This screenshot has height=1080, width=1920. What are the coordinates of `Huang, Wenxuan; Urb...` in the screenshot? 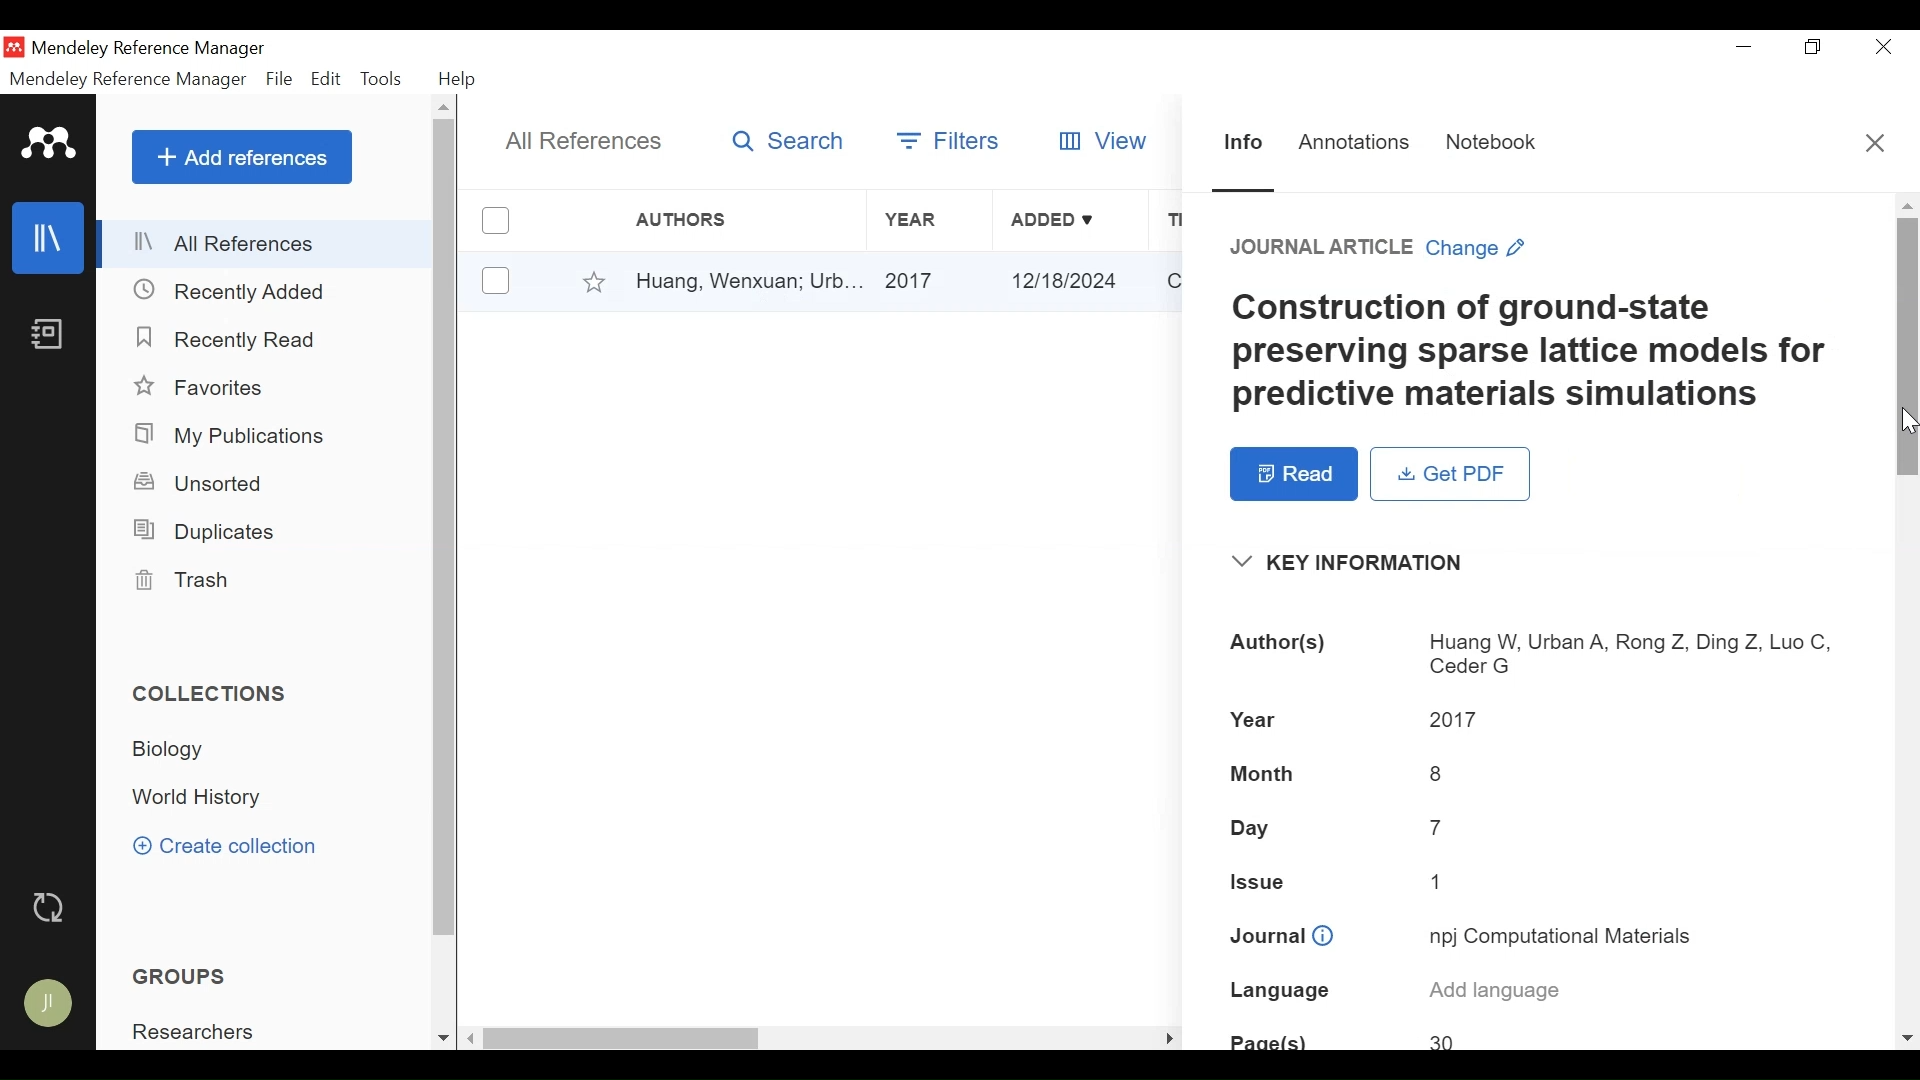 It's located at (748, 282).